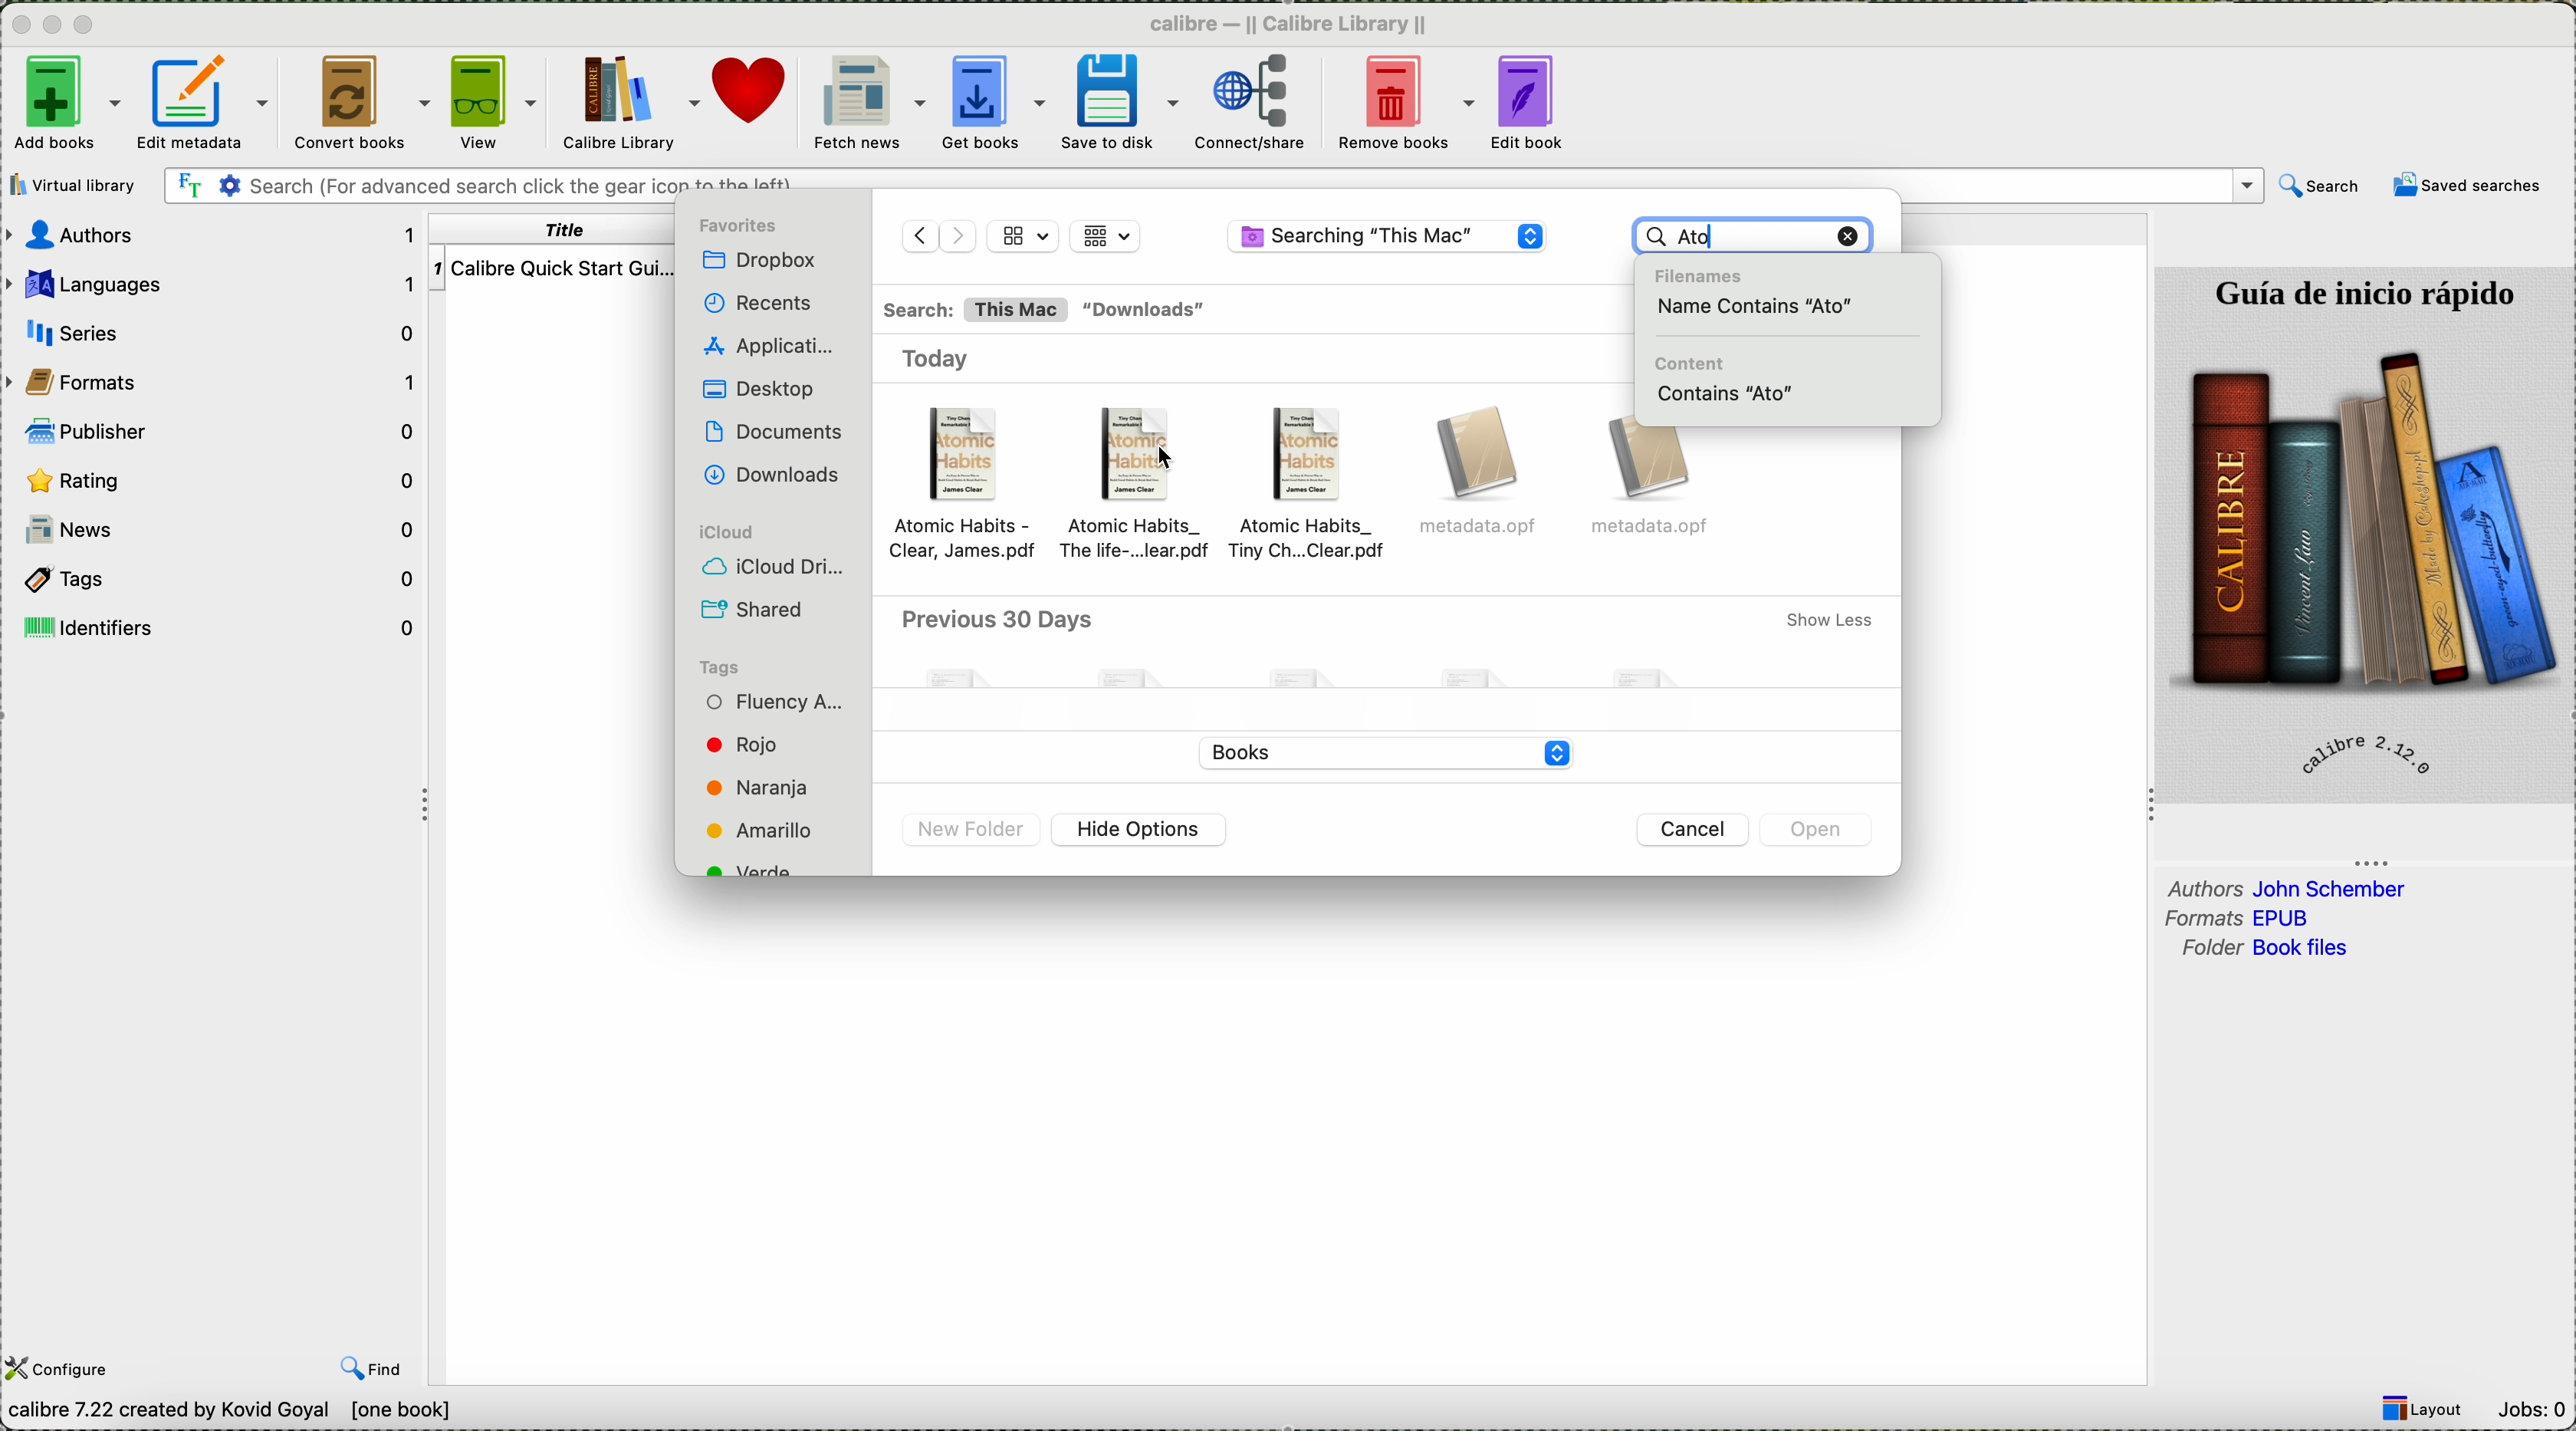  I want to click on downloads, so click(1148, 311).